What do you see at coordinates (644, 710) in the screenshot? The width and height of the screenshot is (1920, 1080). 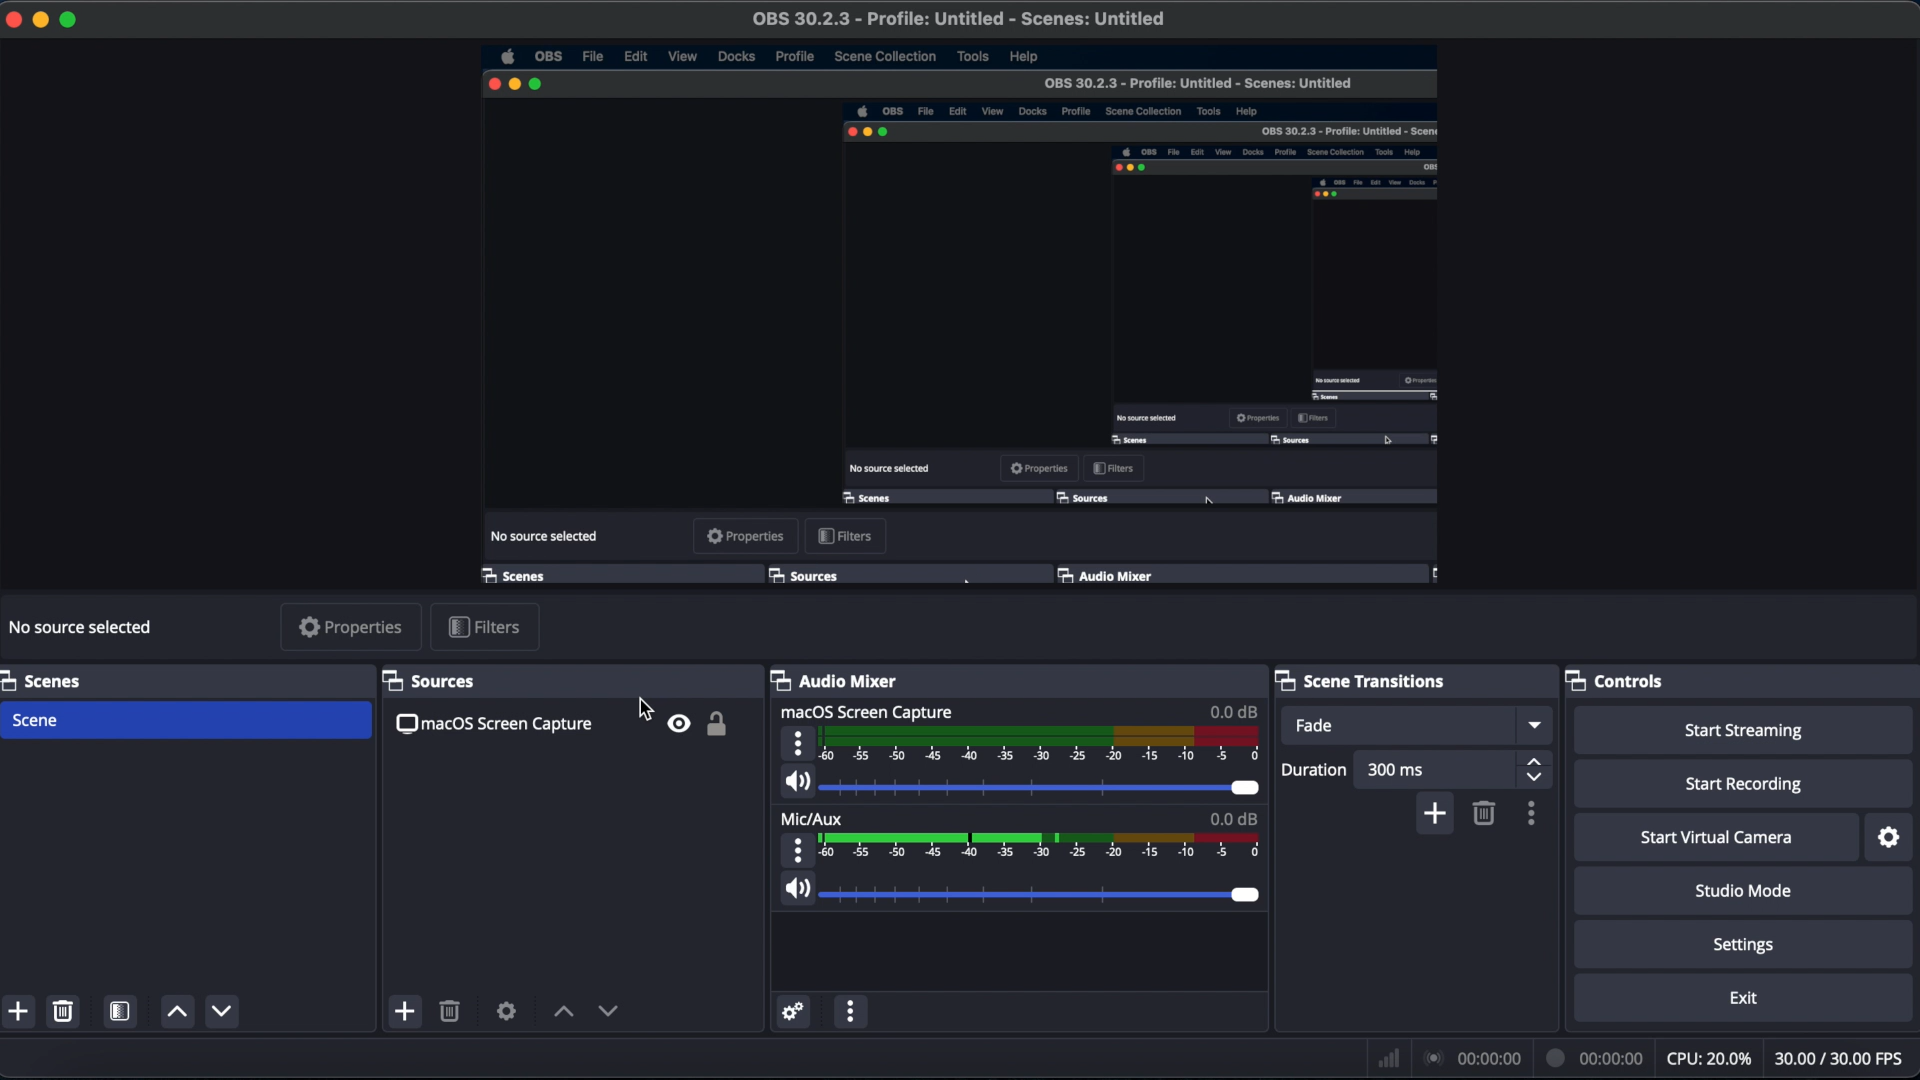 I see `cursor` at bounding box center [644, 710].